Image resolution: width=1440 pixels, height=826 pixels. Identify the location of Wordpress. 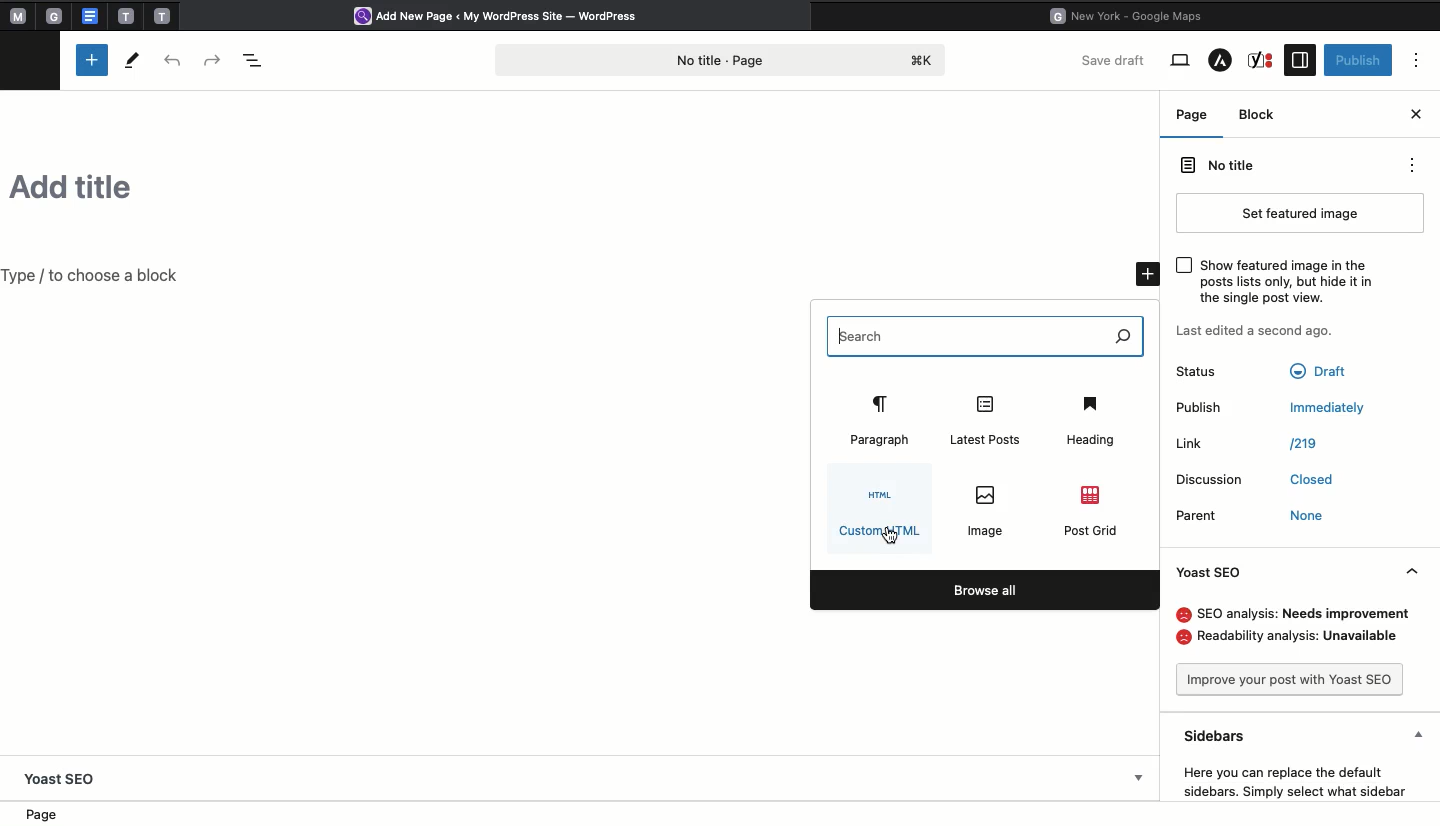
(504, 17).